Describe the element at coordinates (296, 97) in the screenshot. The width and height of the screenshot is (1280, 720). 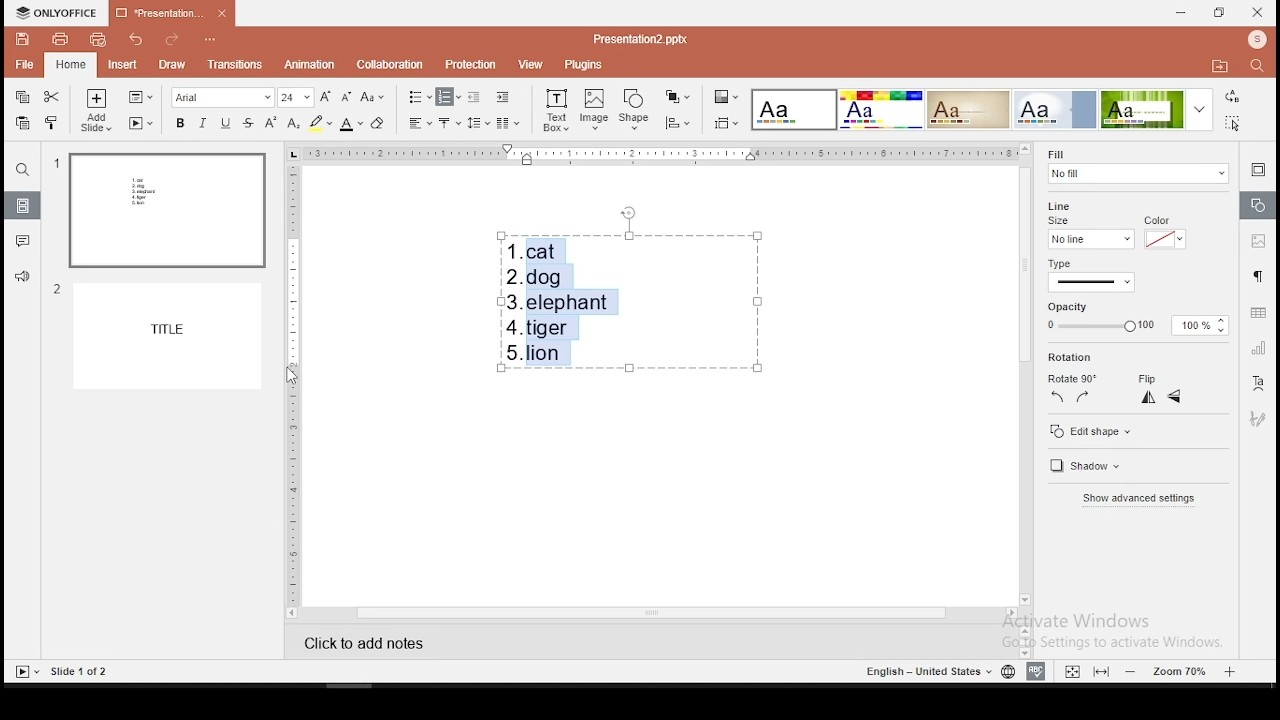
I see `font size` at that location.